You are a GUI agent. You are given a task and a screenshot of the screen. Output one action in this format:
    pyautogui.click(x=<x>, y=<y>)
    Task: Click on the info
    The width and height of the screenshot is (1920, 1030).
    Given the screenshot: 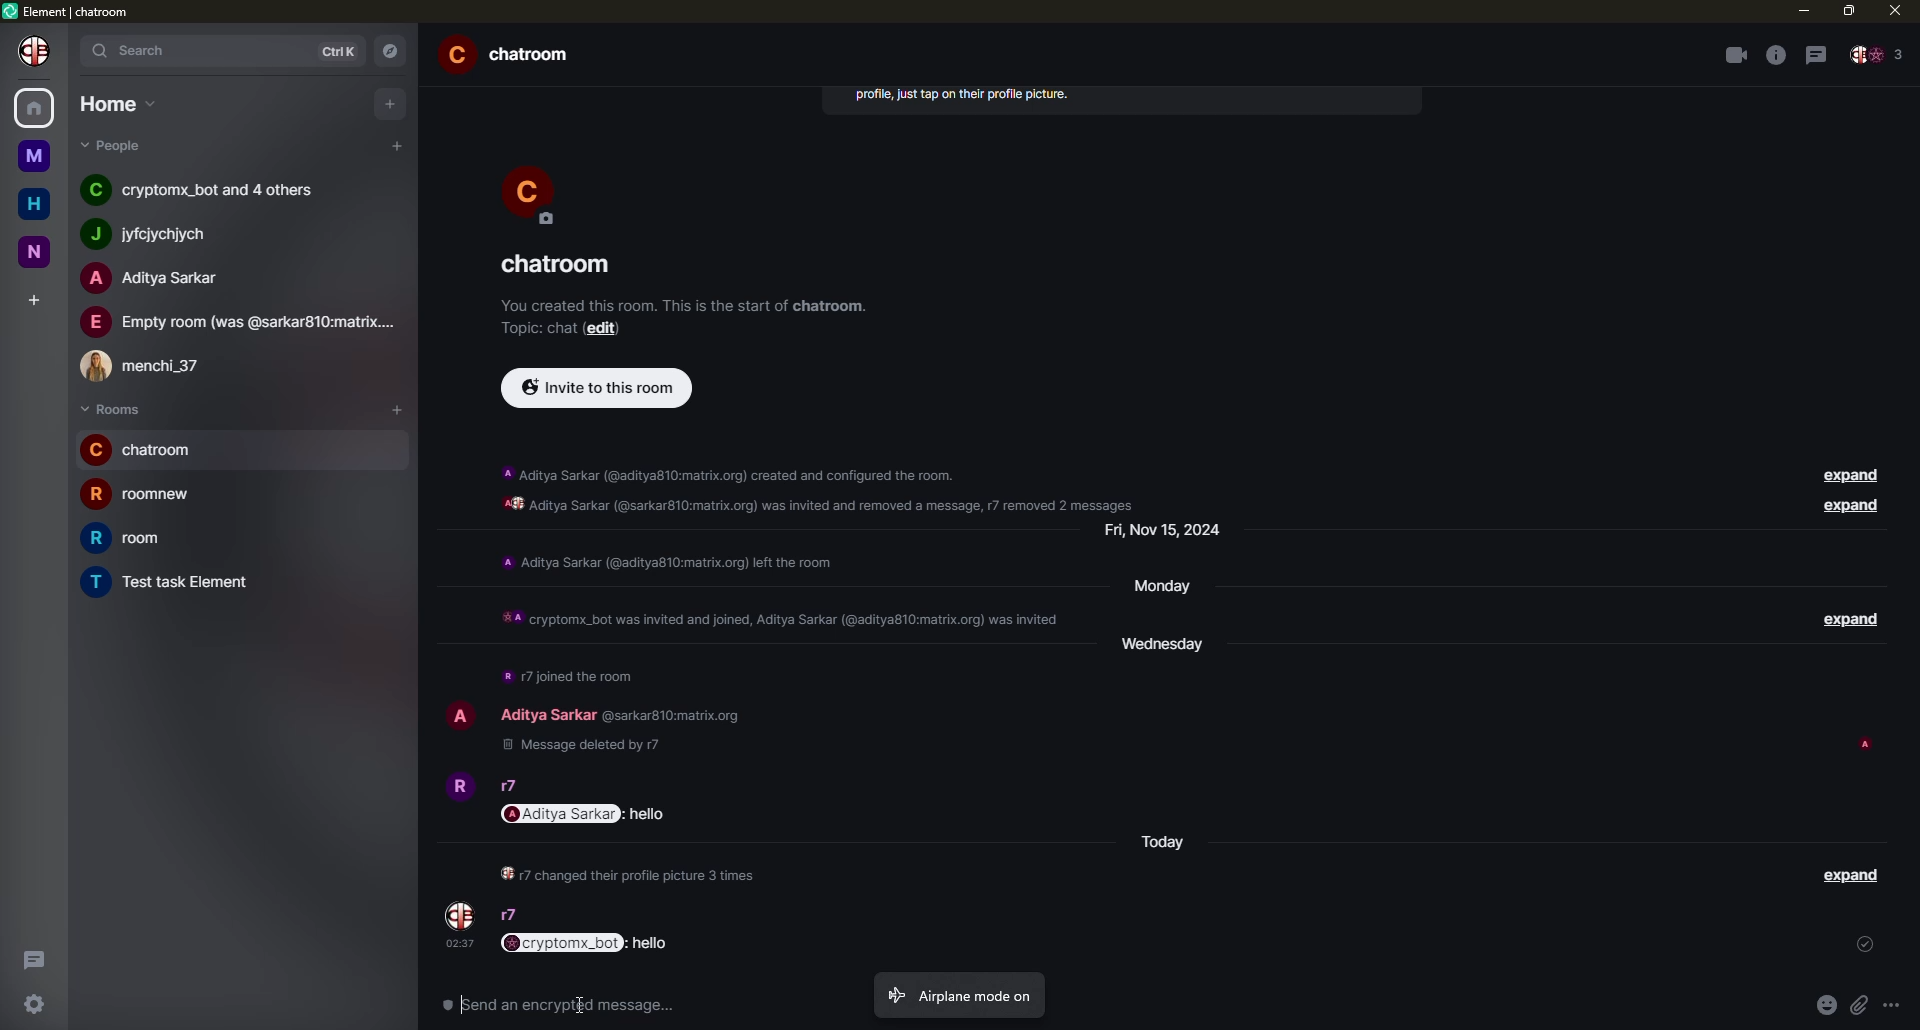 What is the action you would take?
    pyautogui.click(x=686, y=305)
    